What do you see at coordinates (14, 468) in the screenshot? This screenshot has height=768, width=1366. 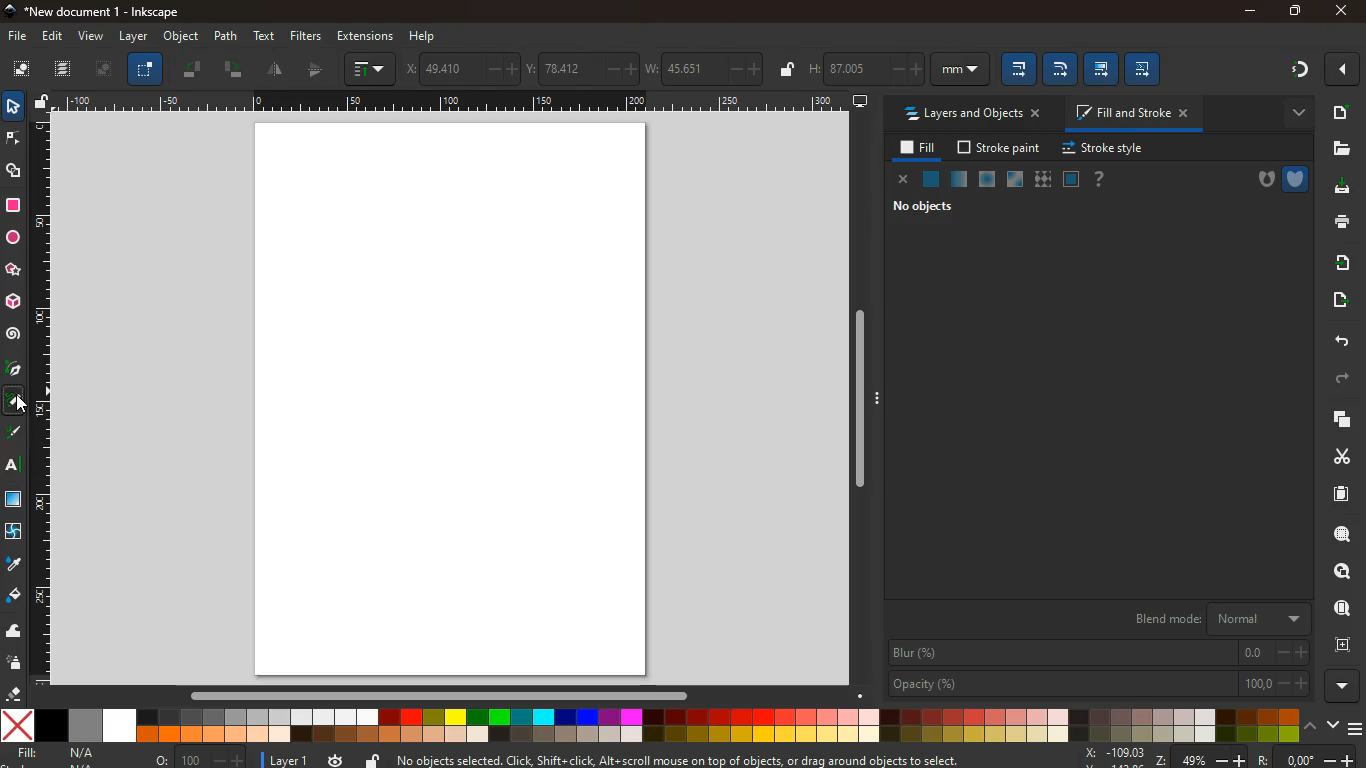 I see `text` at bounding box center [14, 468].